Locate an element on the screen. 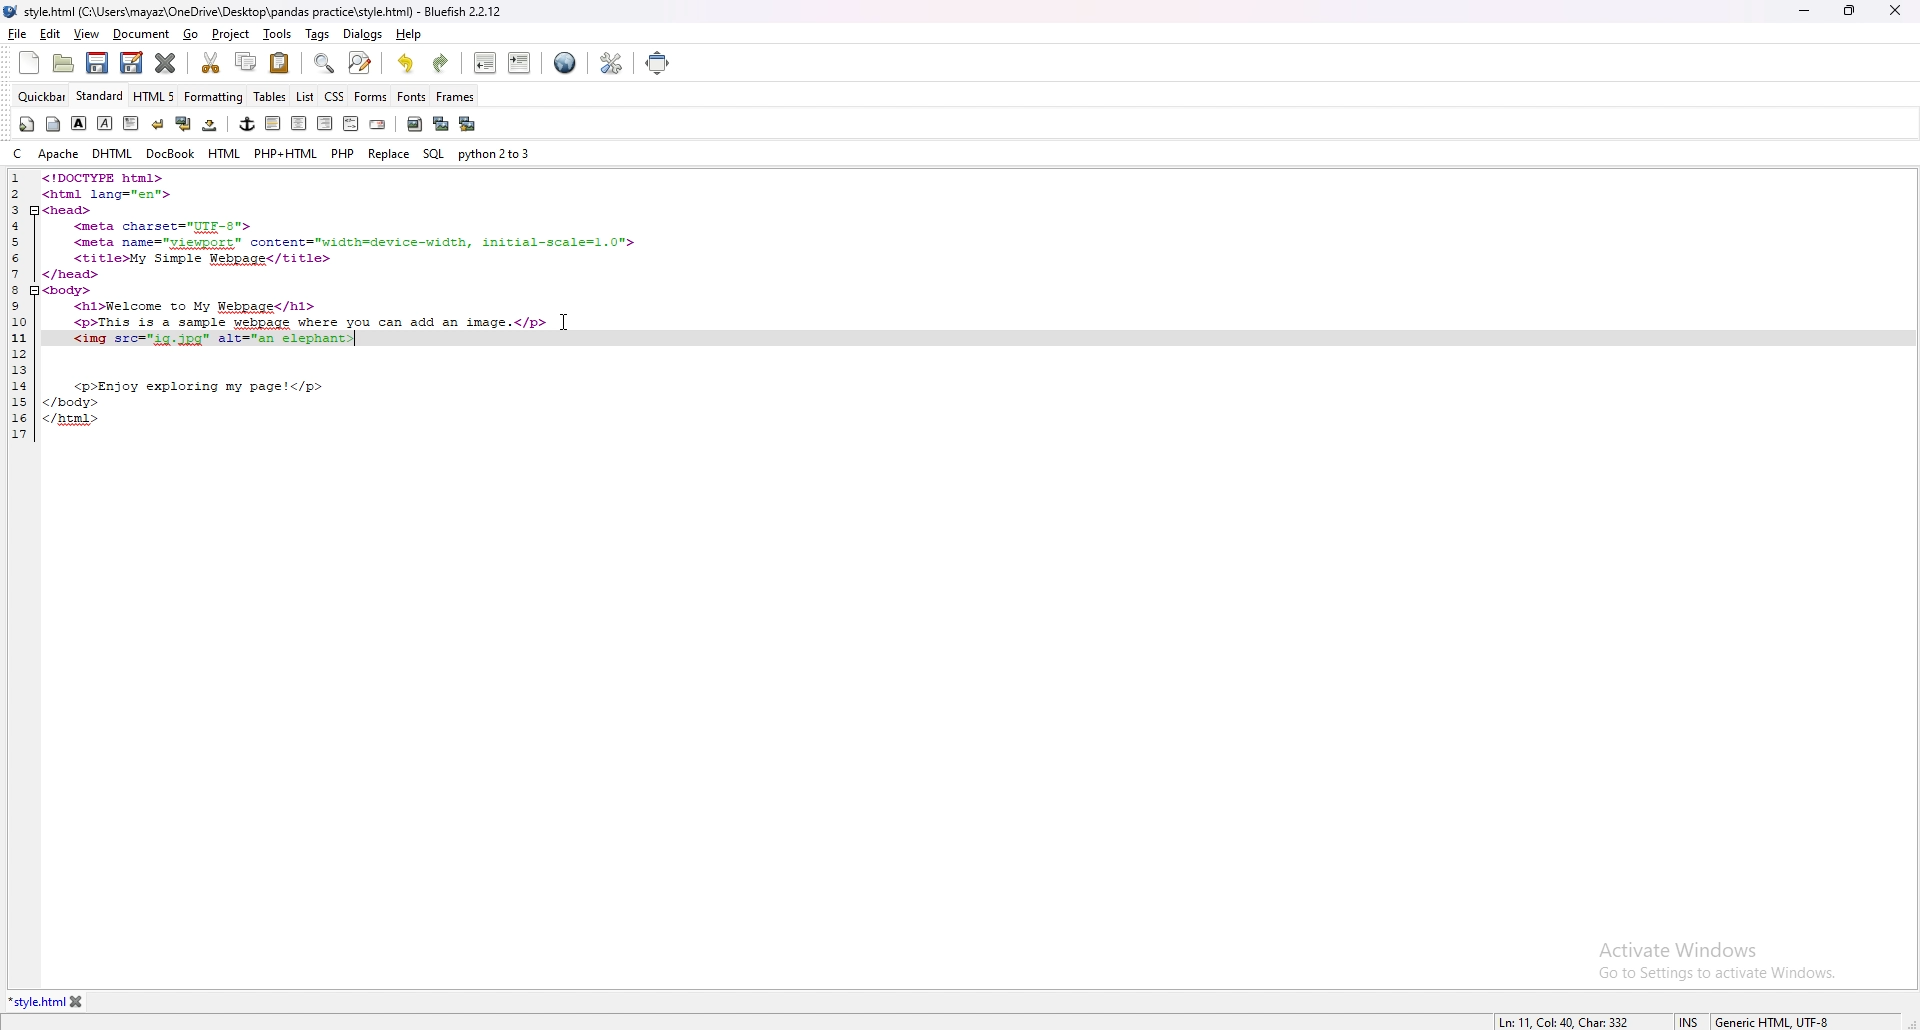  formatting is located at coordinates (214, 96).